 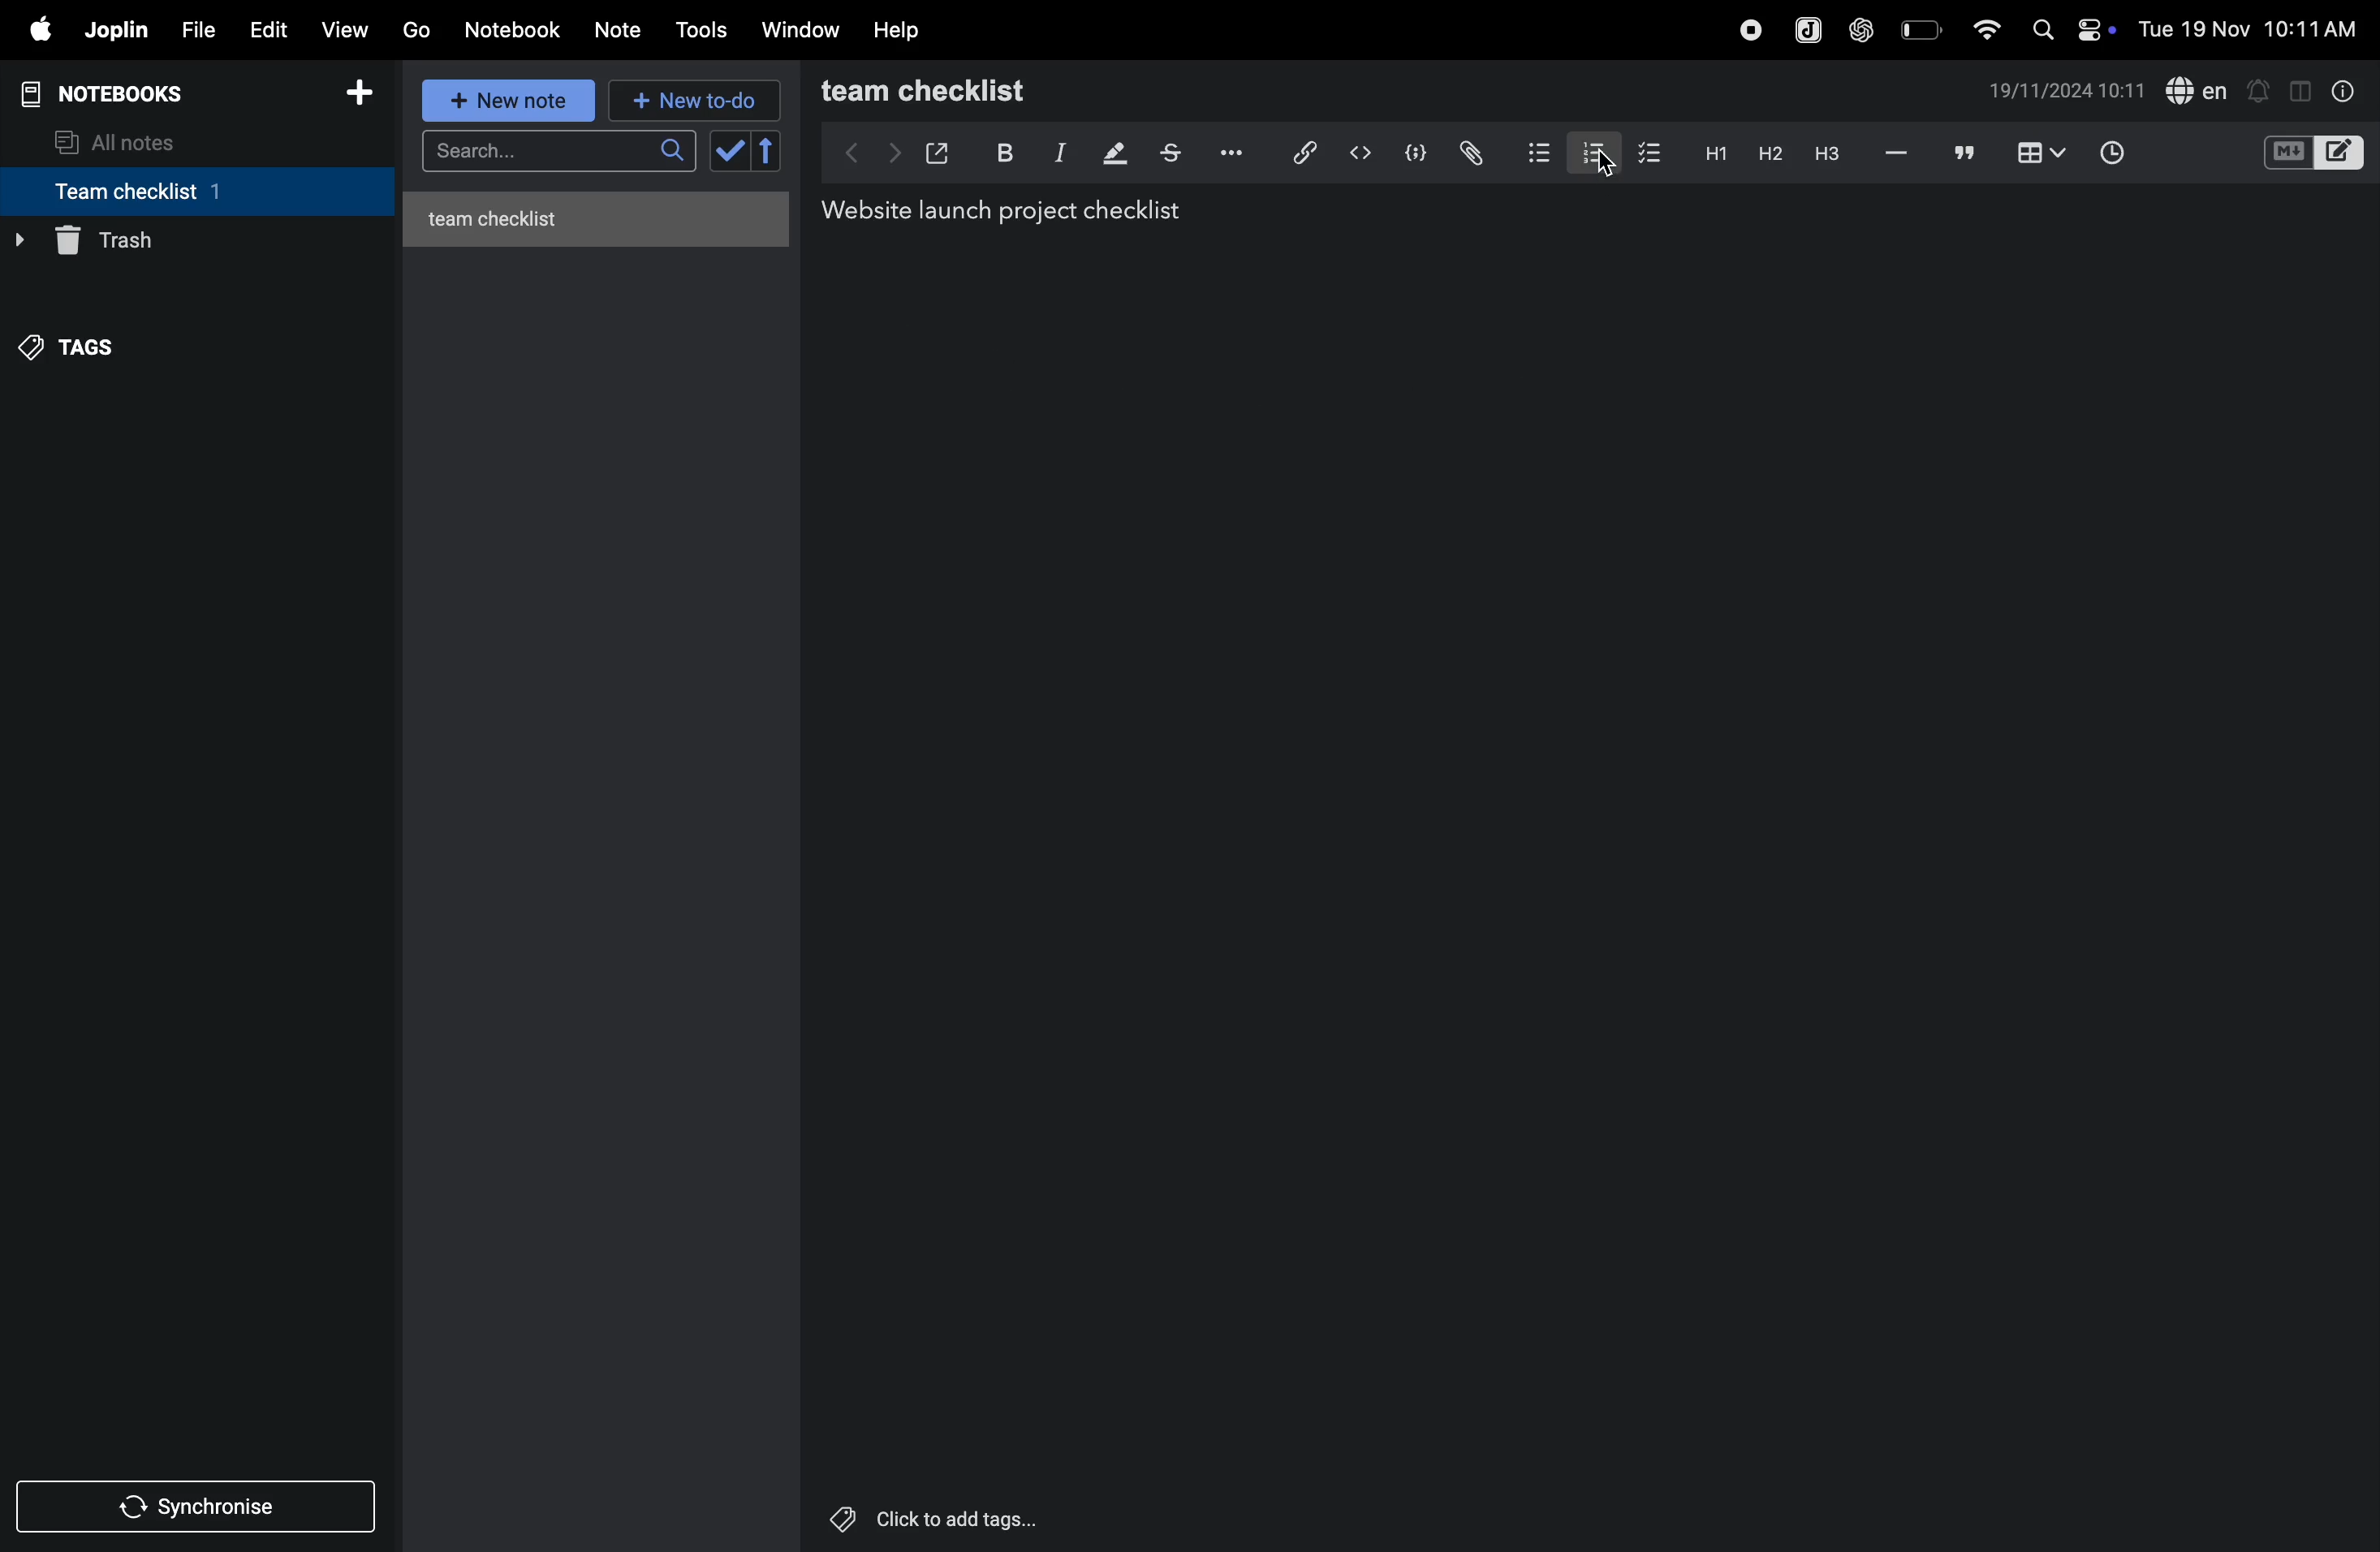 I want to click on file, so click(x=197, y=27).